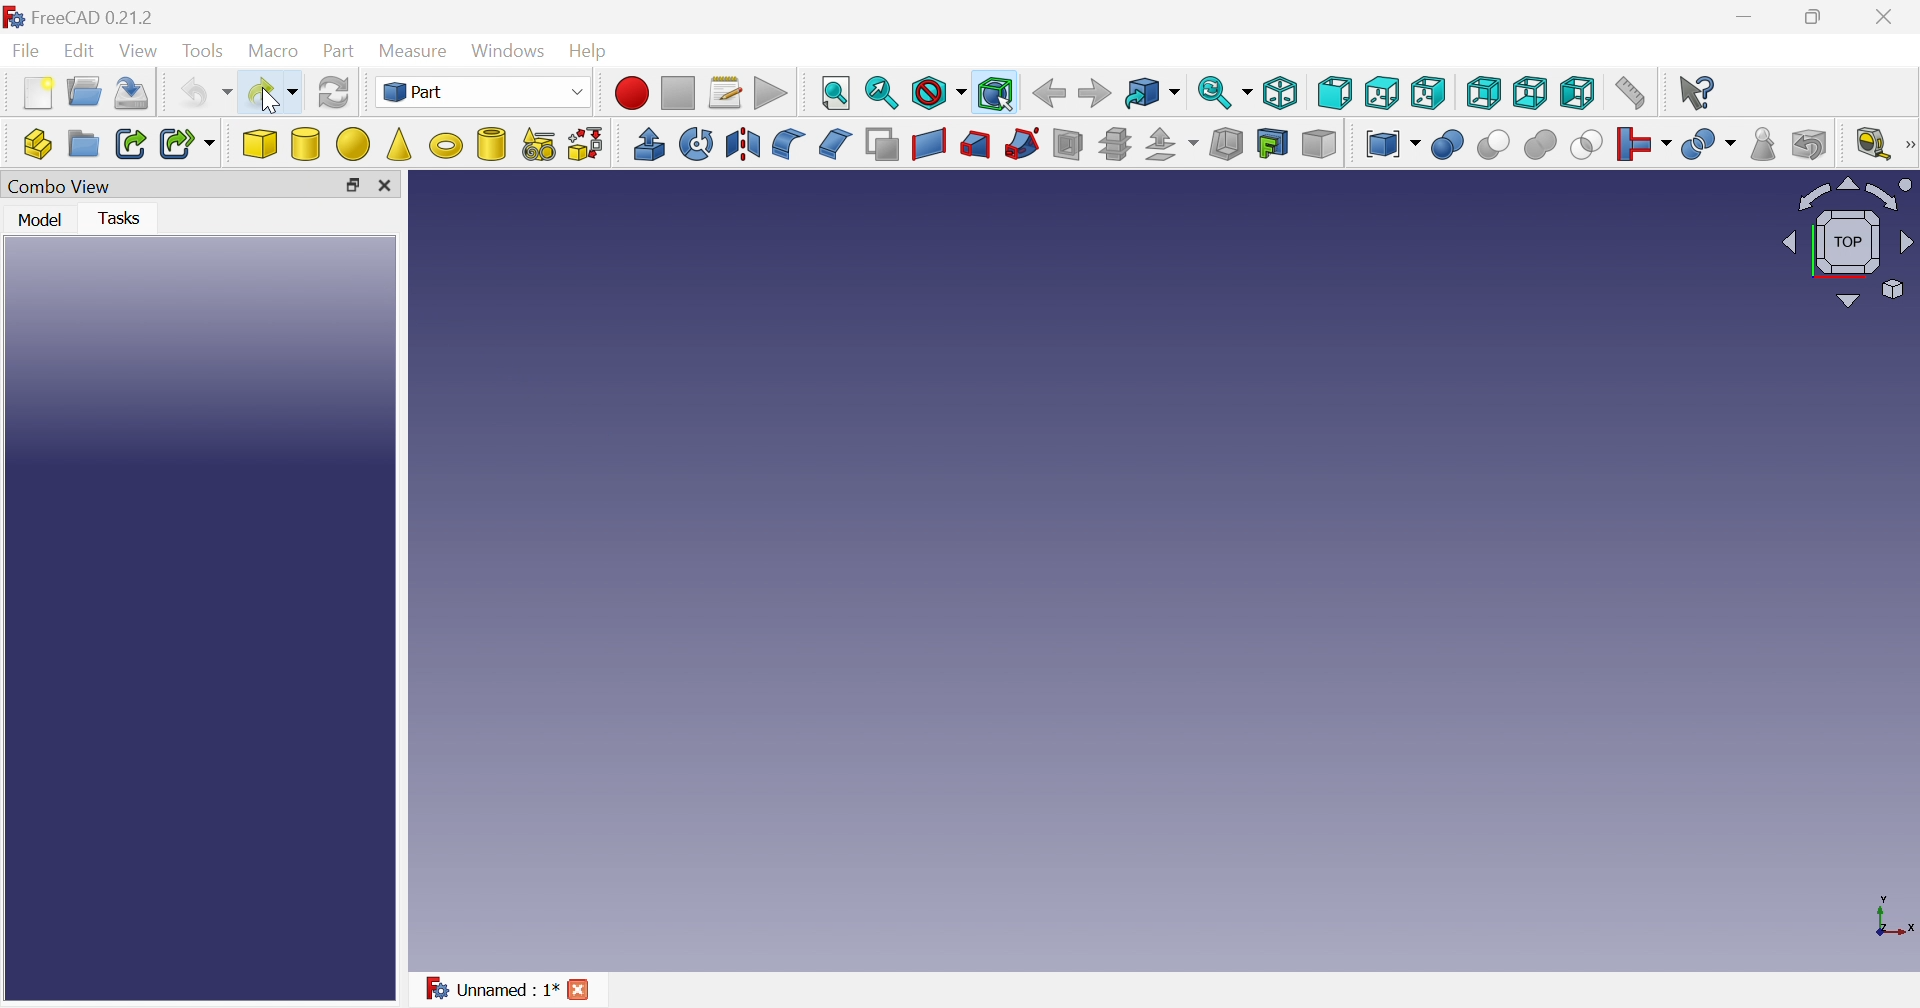  What do you see at coordinates (633, 94) in the screenshot?
I see `Macro recording...` at bounding box center [633, 94].